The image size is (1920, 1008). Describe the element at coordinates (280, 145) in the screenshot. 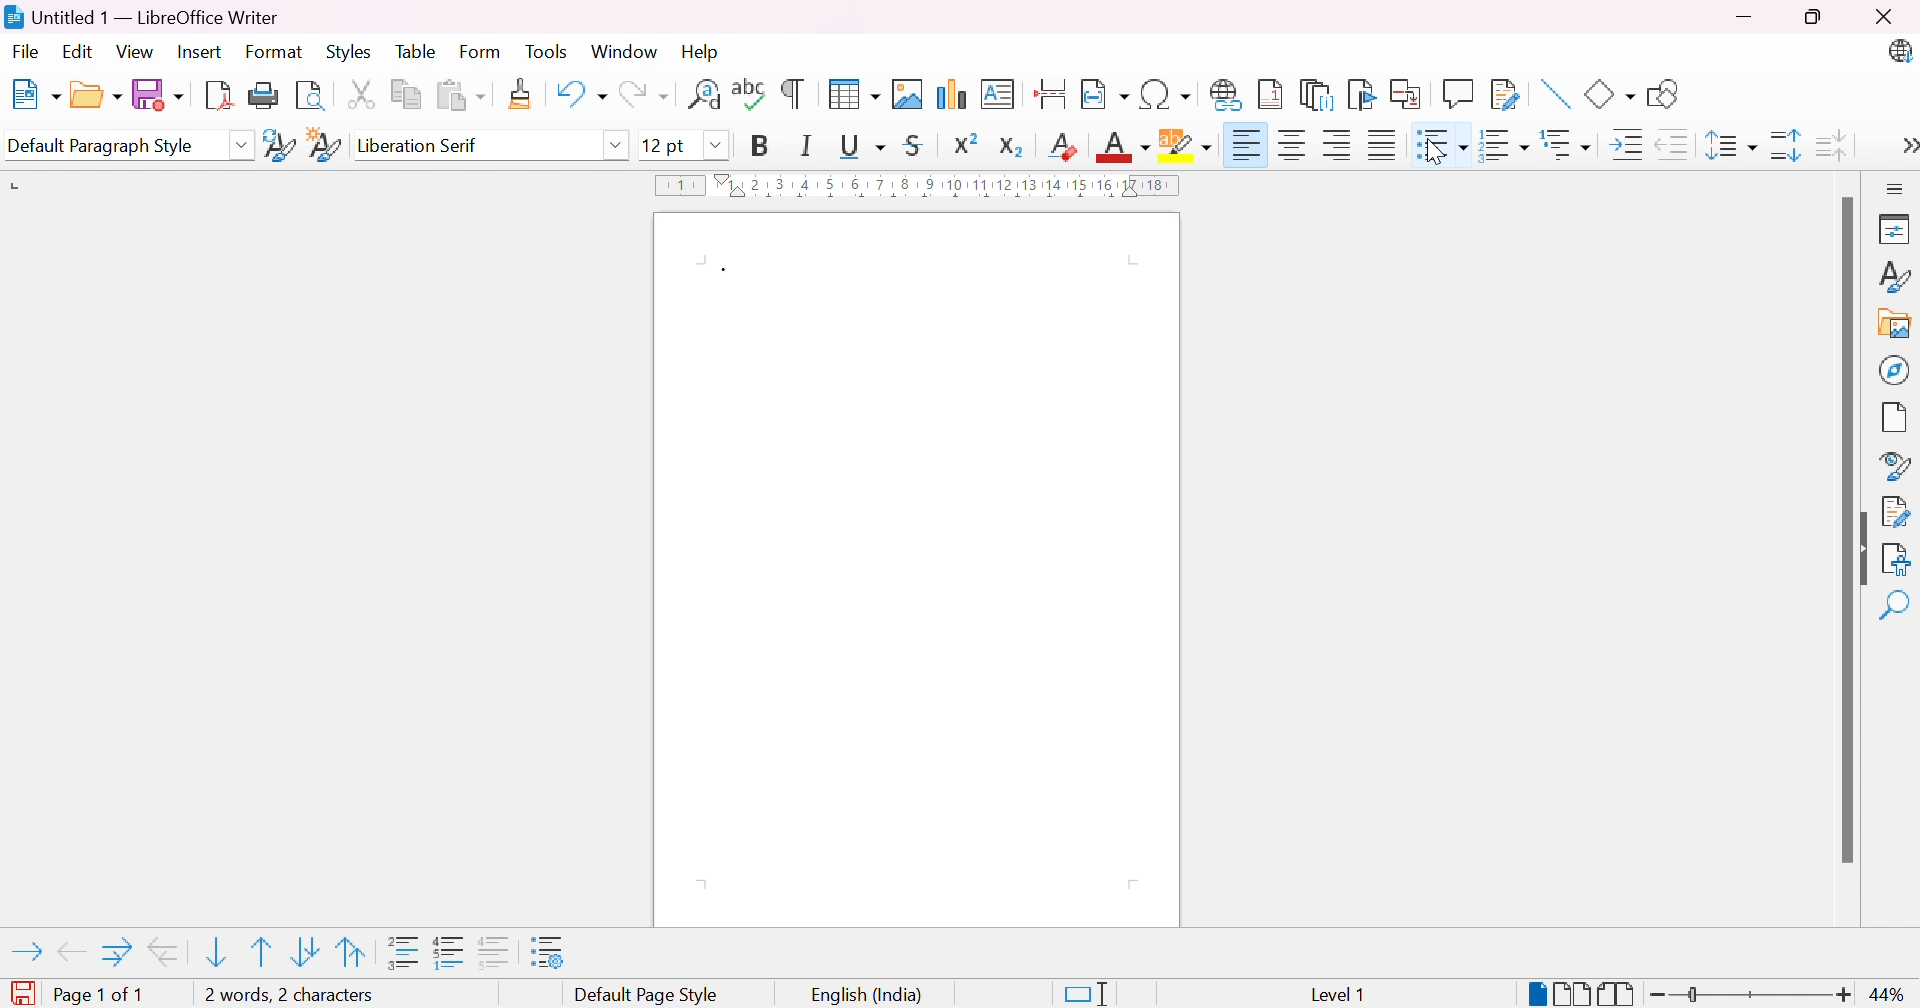

I see `Update selected style` at that location.